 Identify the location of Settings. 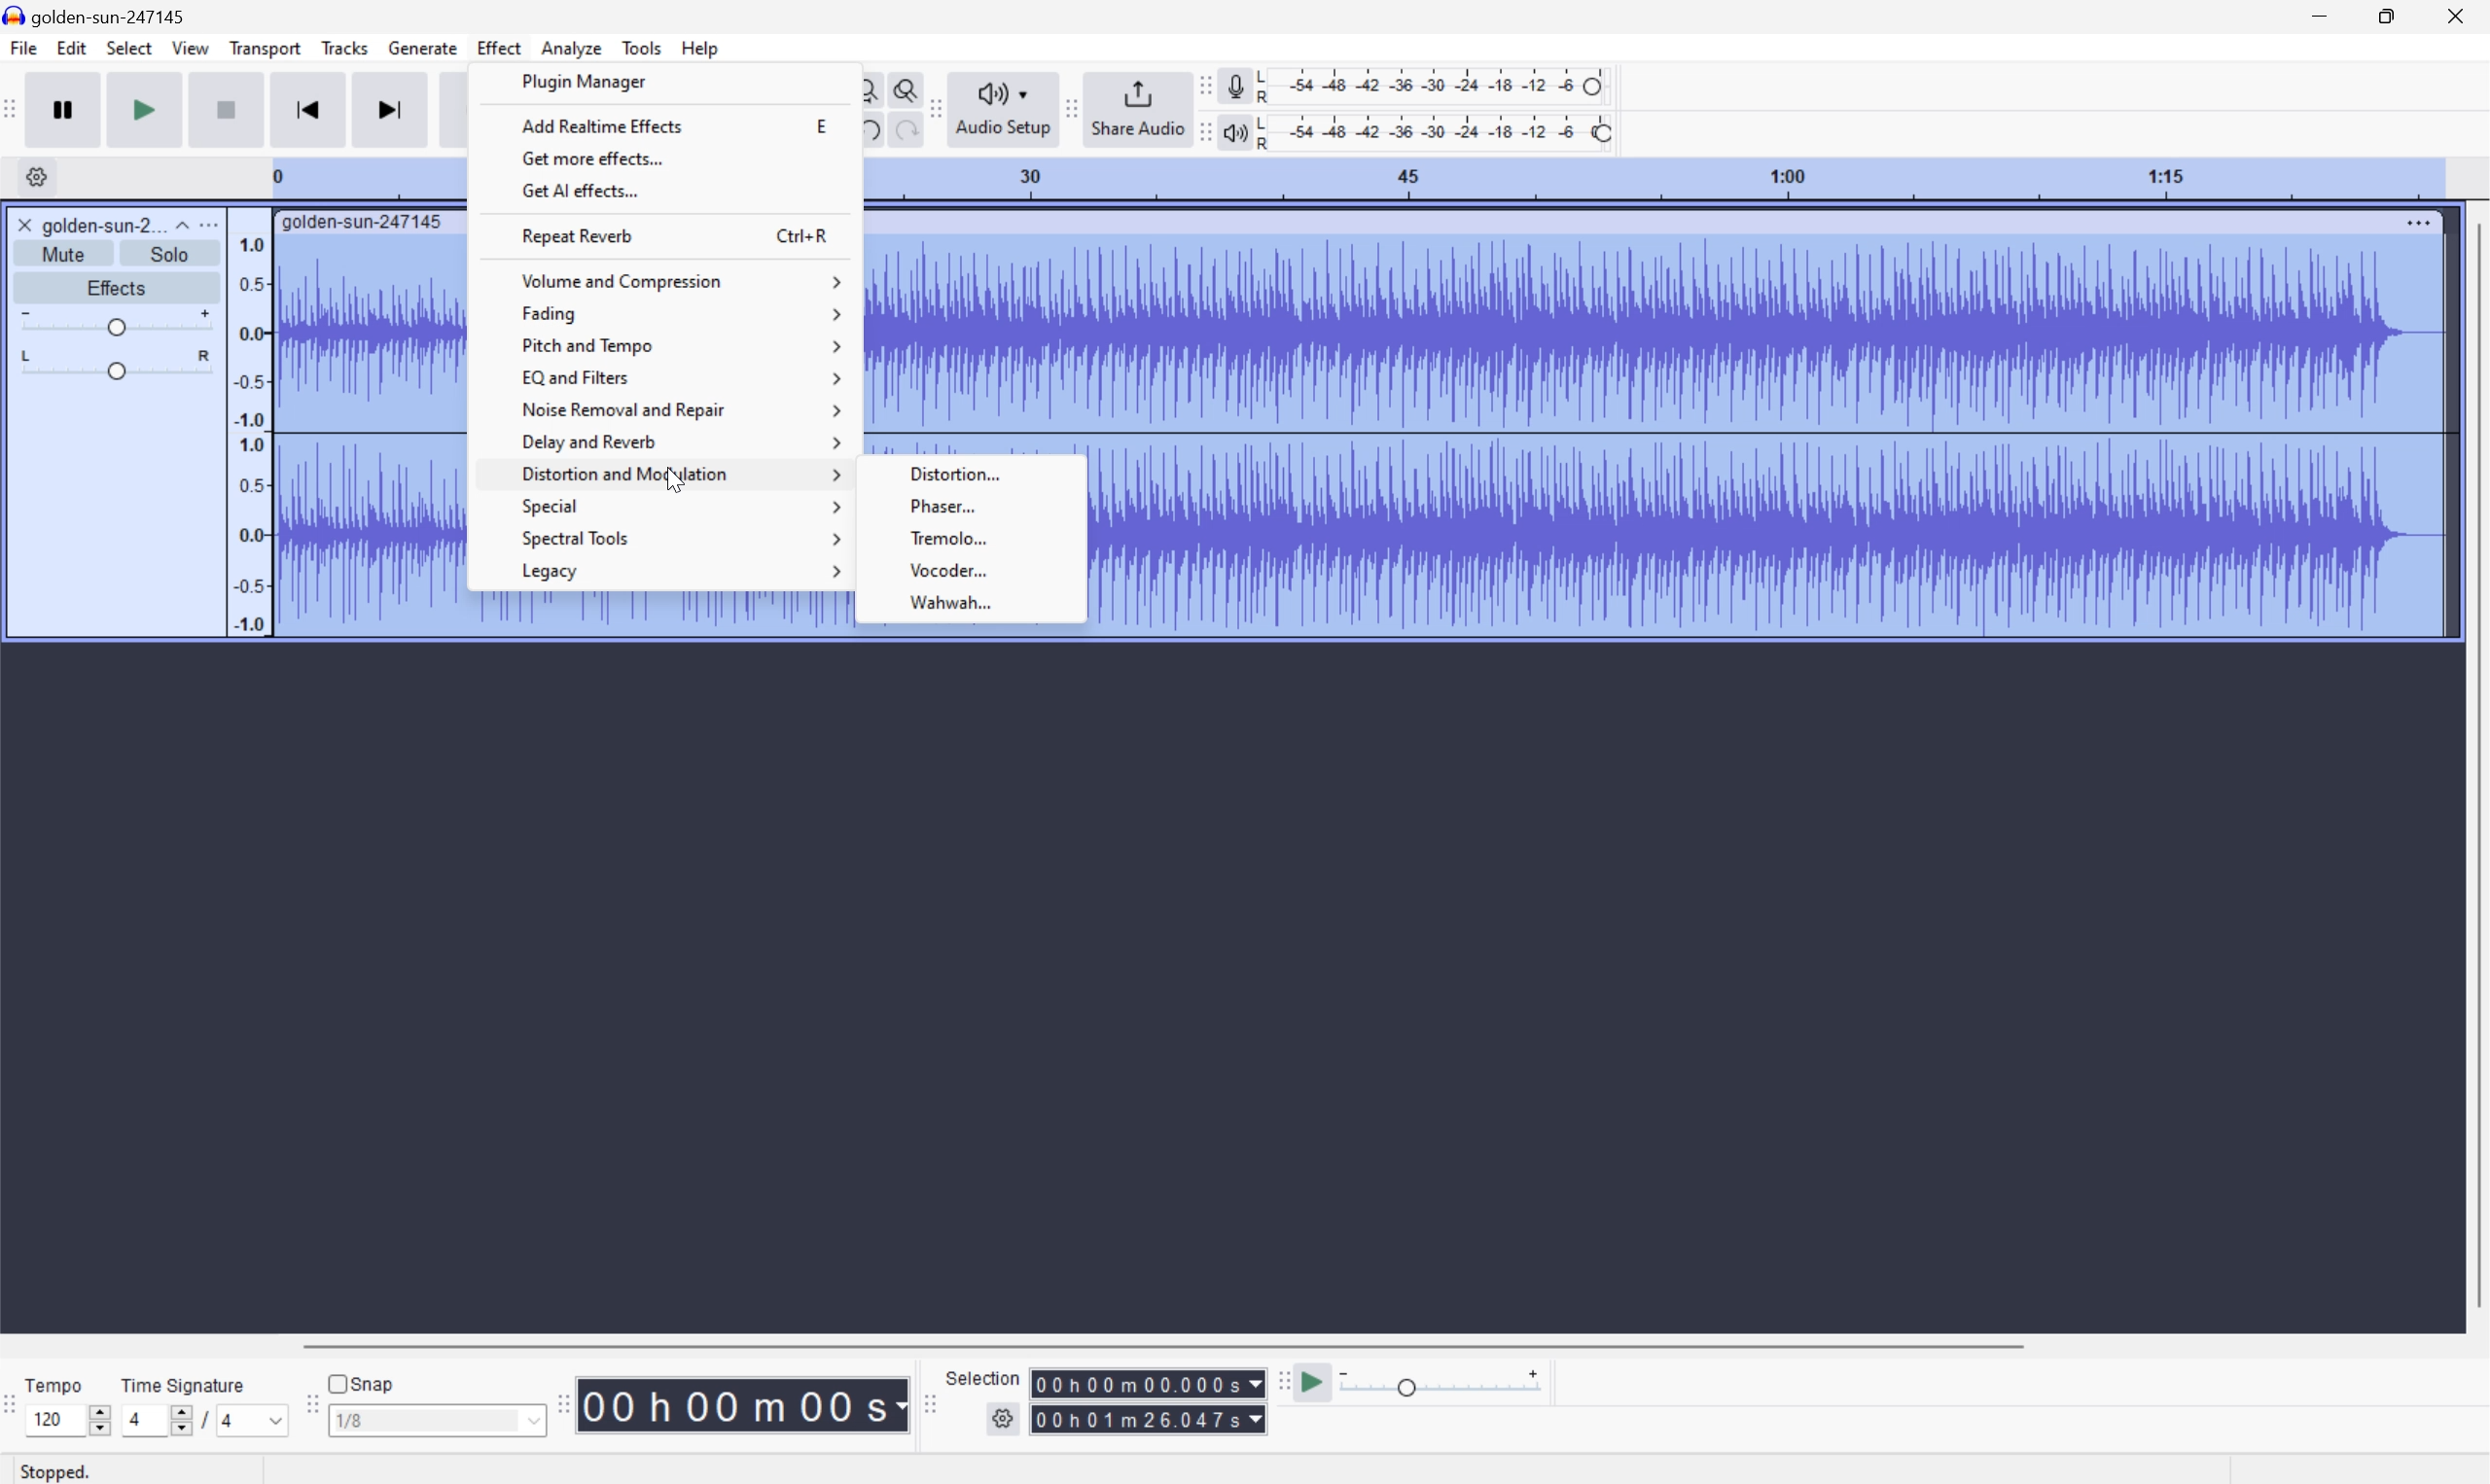
(41, 177).